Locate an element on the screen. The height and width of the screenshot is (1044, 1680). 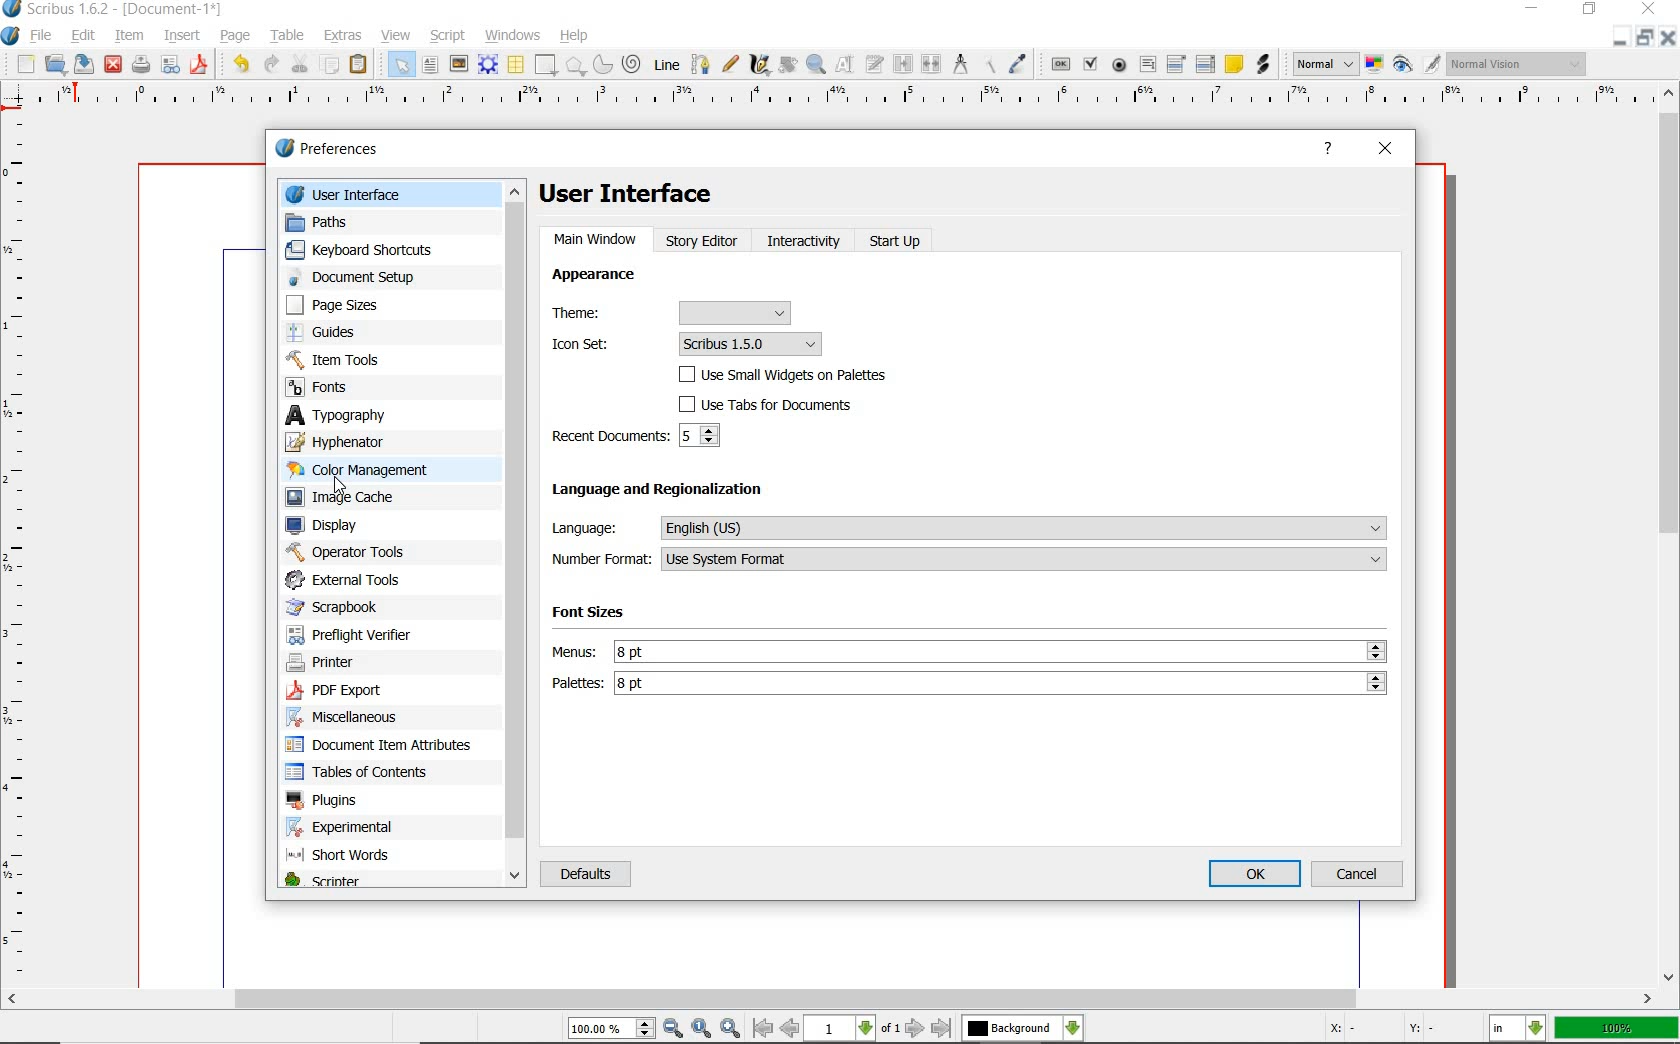
STORY EDITOR is located at coordinates (701, 239).